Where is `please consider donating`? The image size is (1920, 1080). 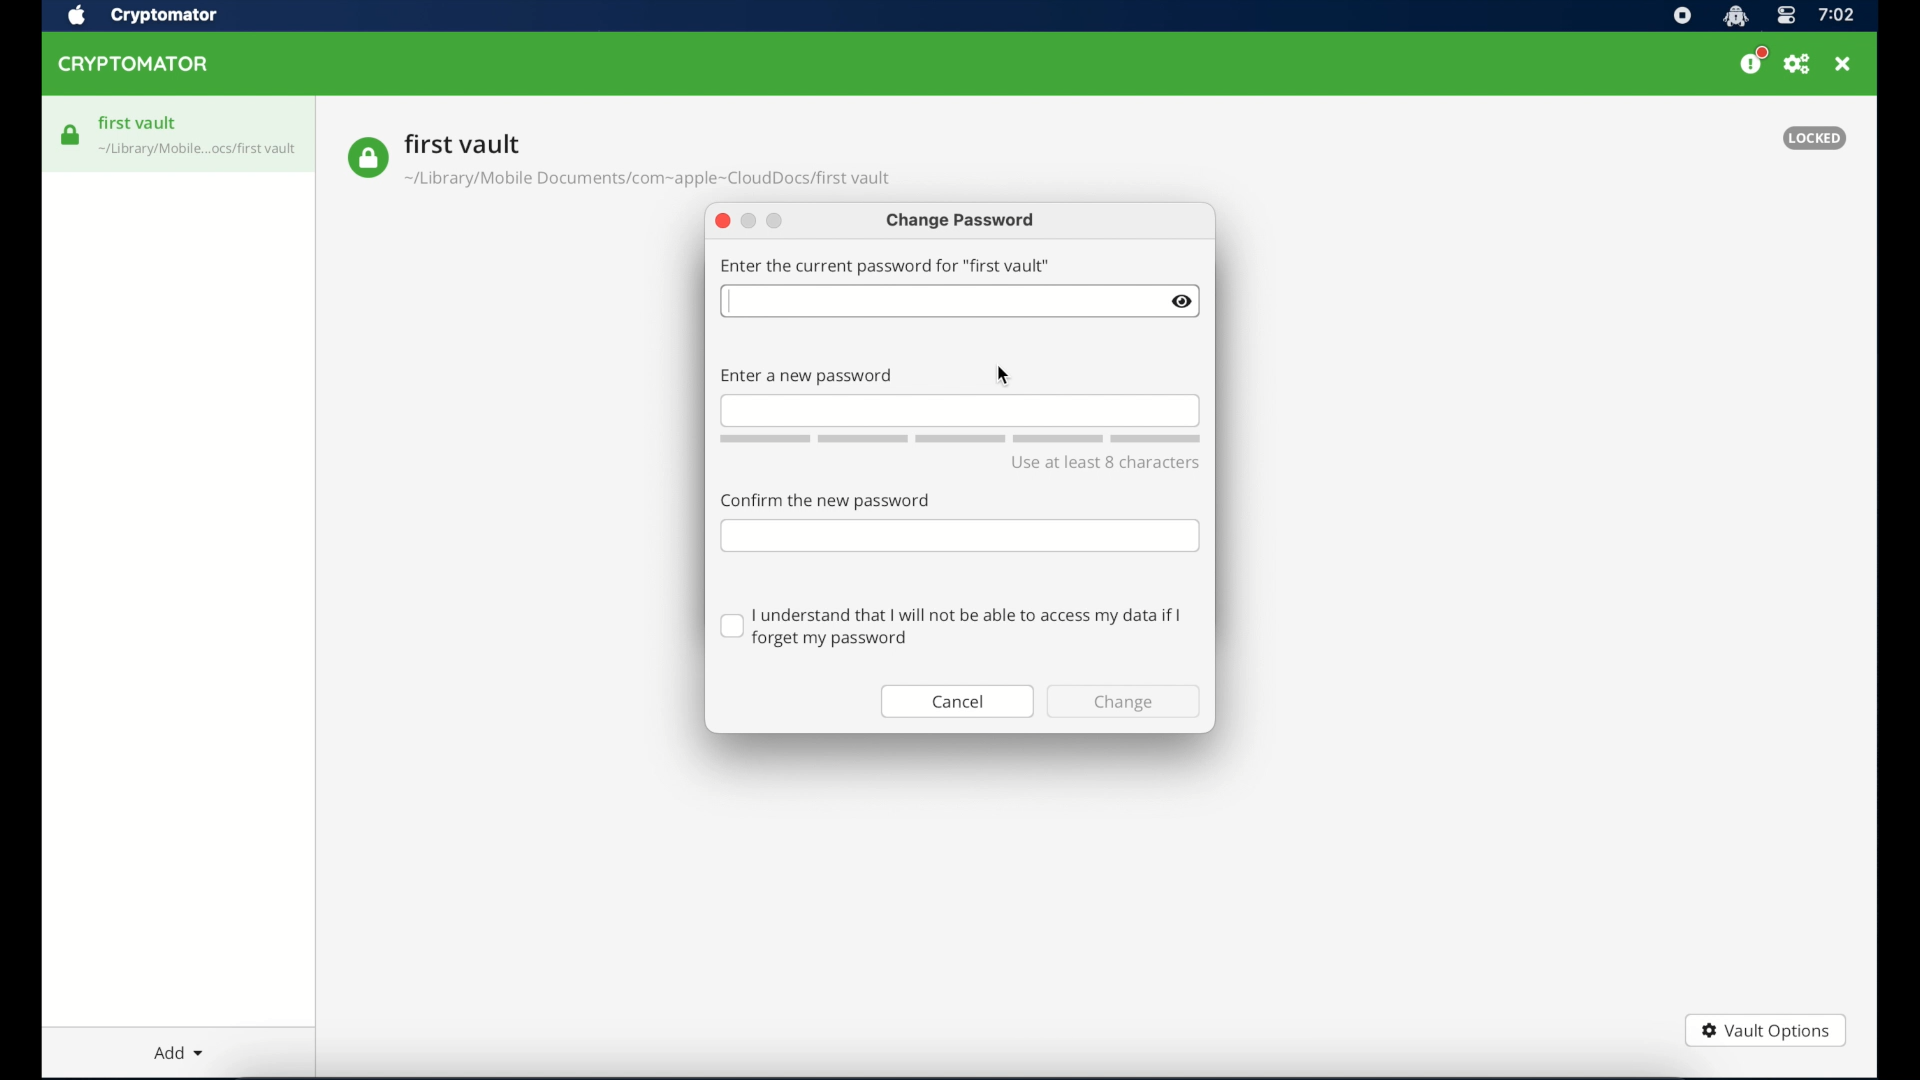 please consider donating is located at coordinates (1753, 61).